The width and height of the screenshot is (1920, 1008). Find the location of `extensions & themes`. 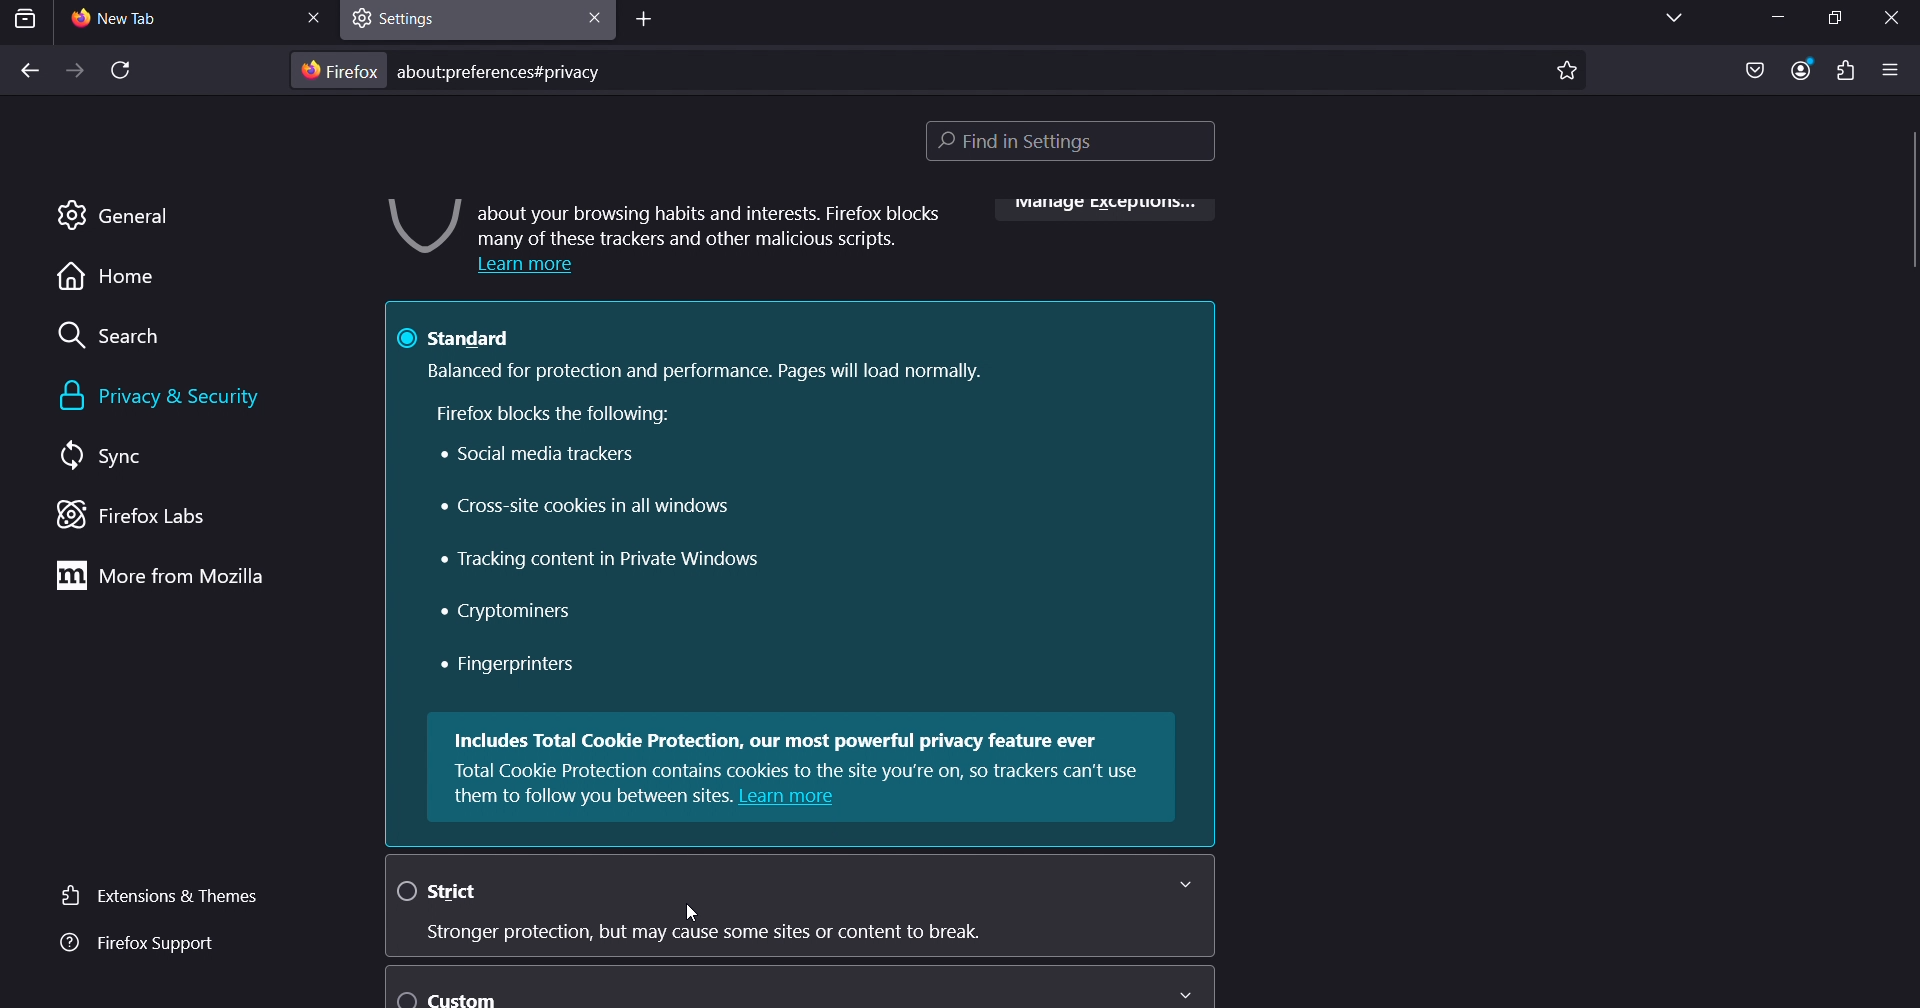

extensions & themes is located at coordinates (154, 894).